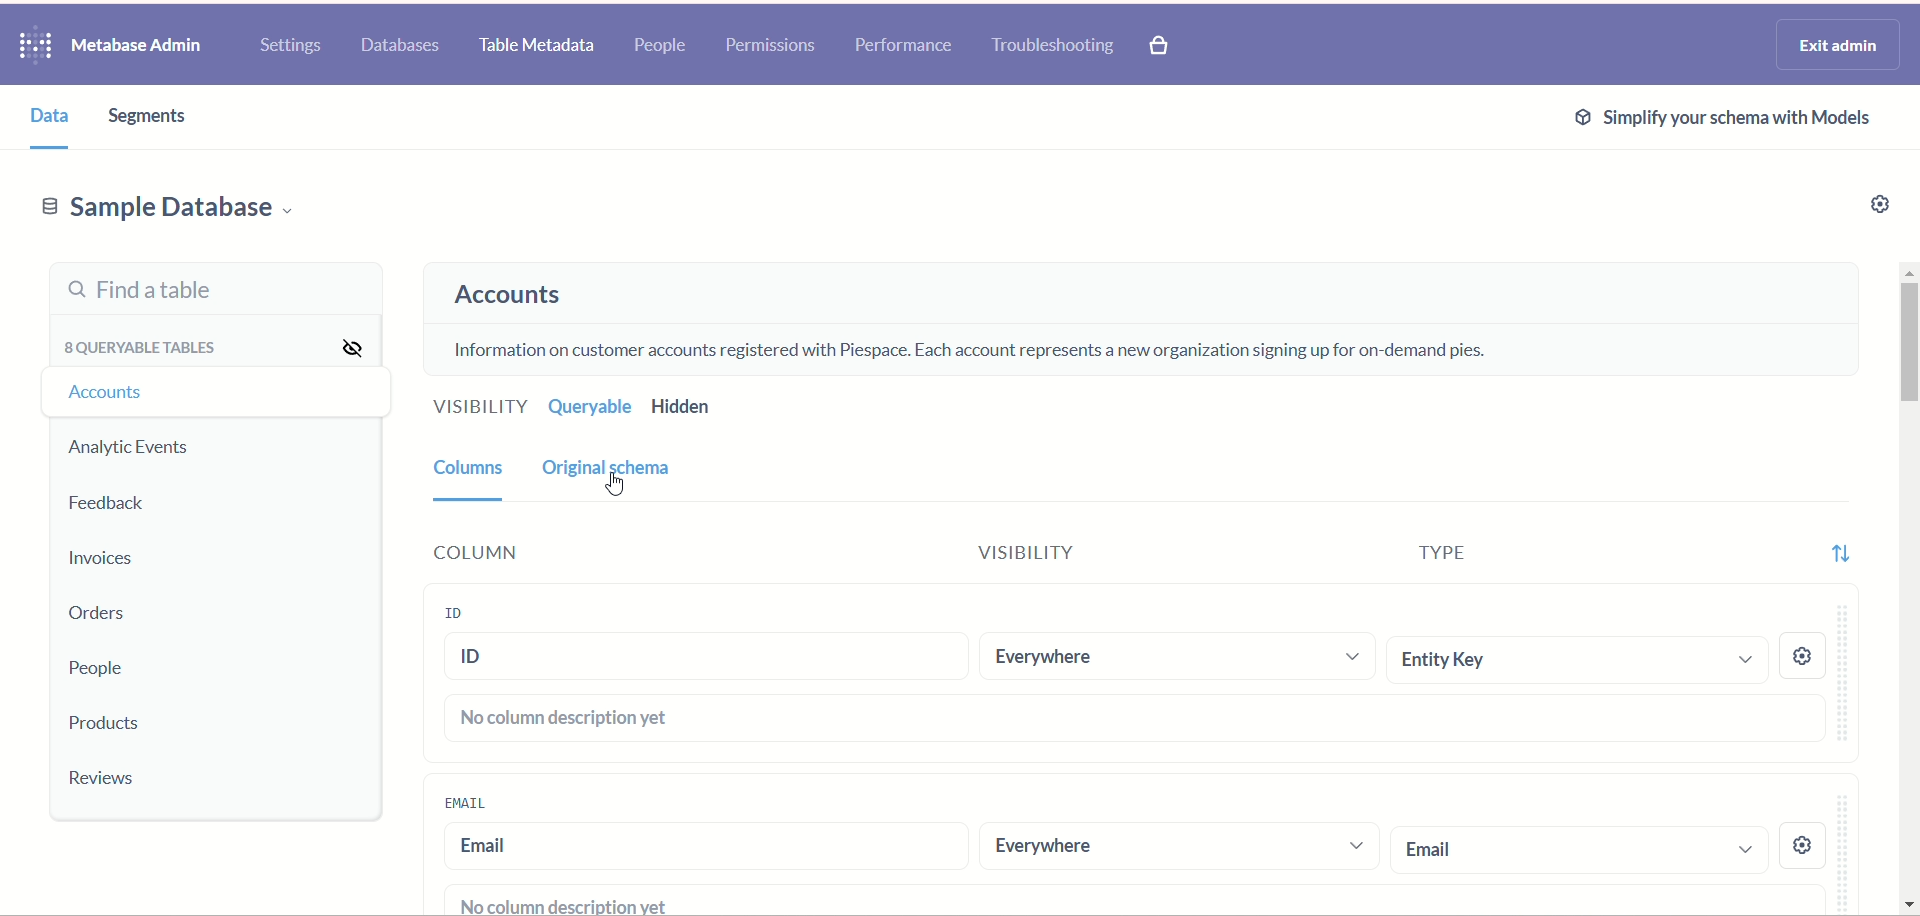  Describe the element at coordinates (1804, 844) in the screenshot. I see `settings` at that location.